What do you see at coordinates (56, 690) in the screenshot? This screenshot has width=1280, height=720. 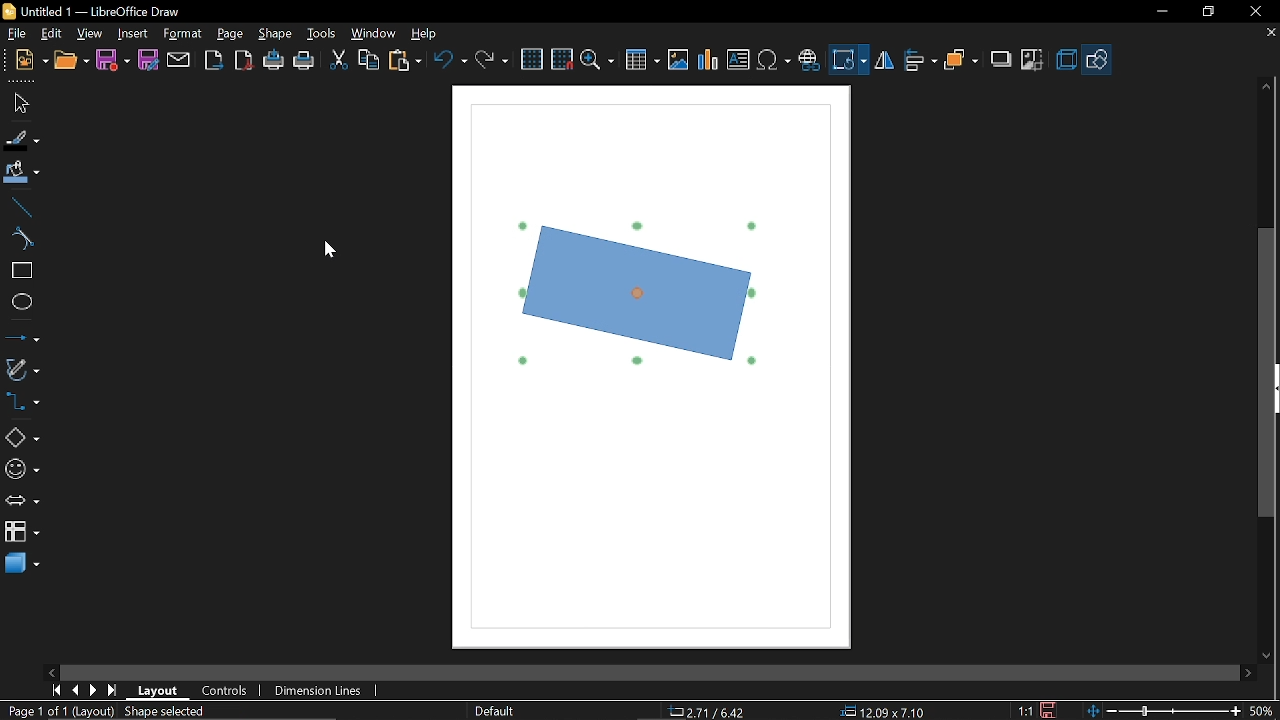 I see `Go to first page ` at bounding box center [56, 690].